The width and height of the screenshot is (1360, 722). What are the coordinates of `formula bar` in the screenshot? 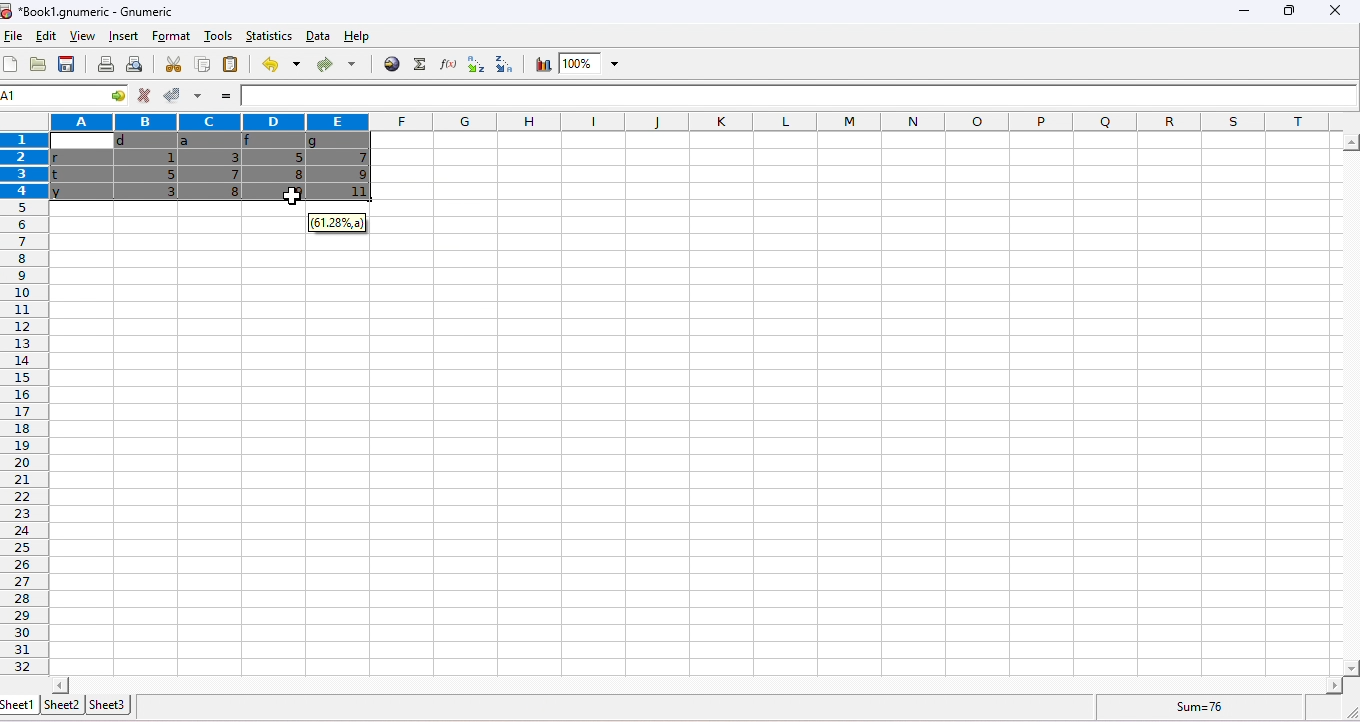 It's located at (800, 95).